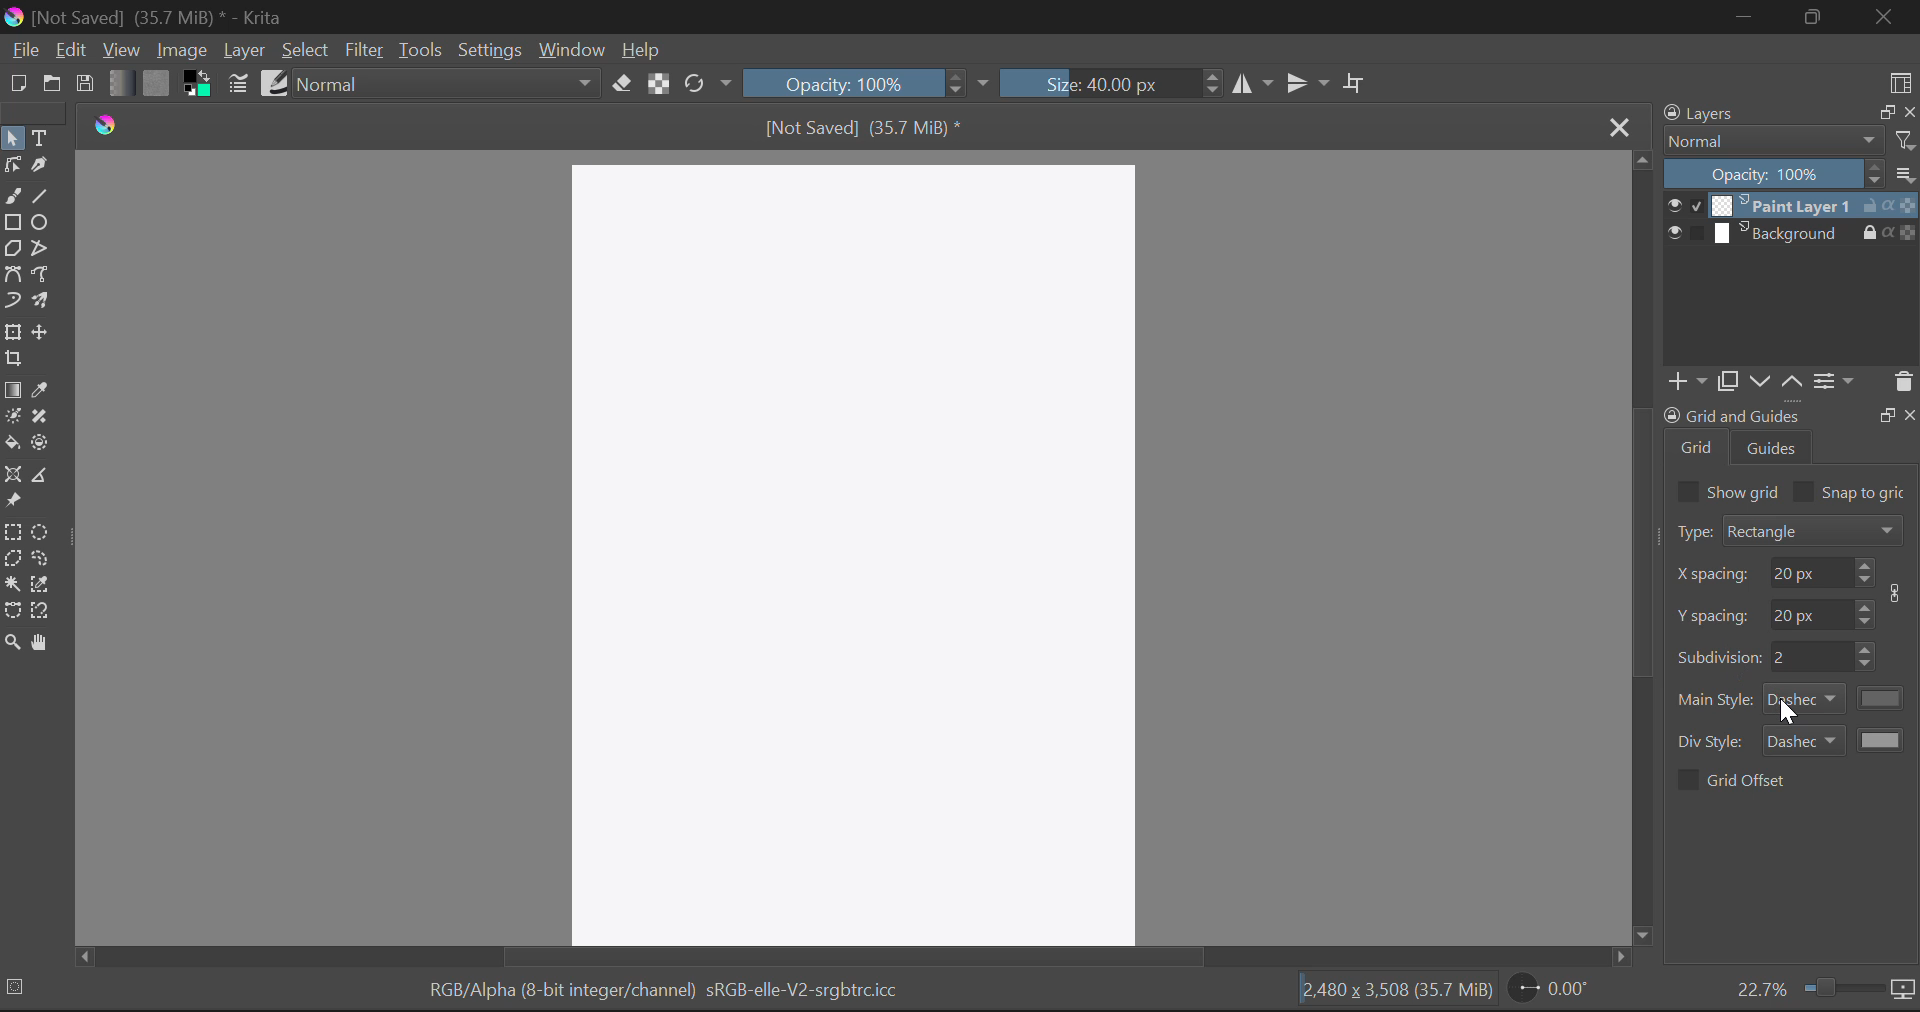 Image resolution: width=1920 pixels, height=1012 pixels. I want to click on Calligraphic Tool, so click(43, 170).